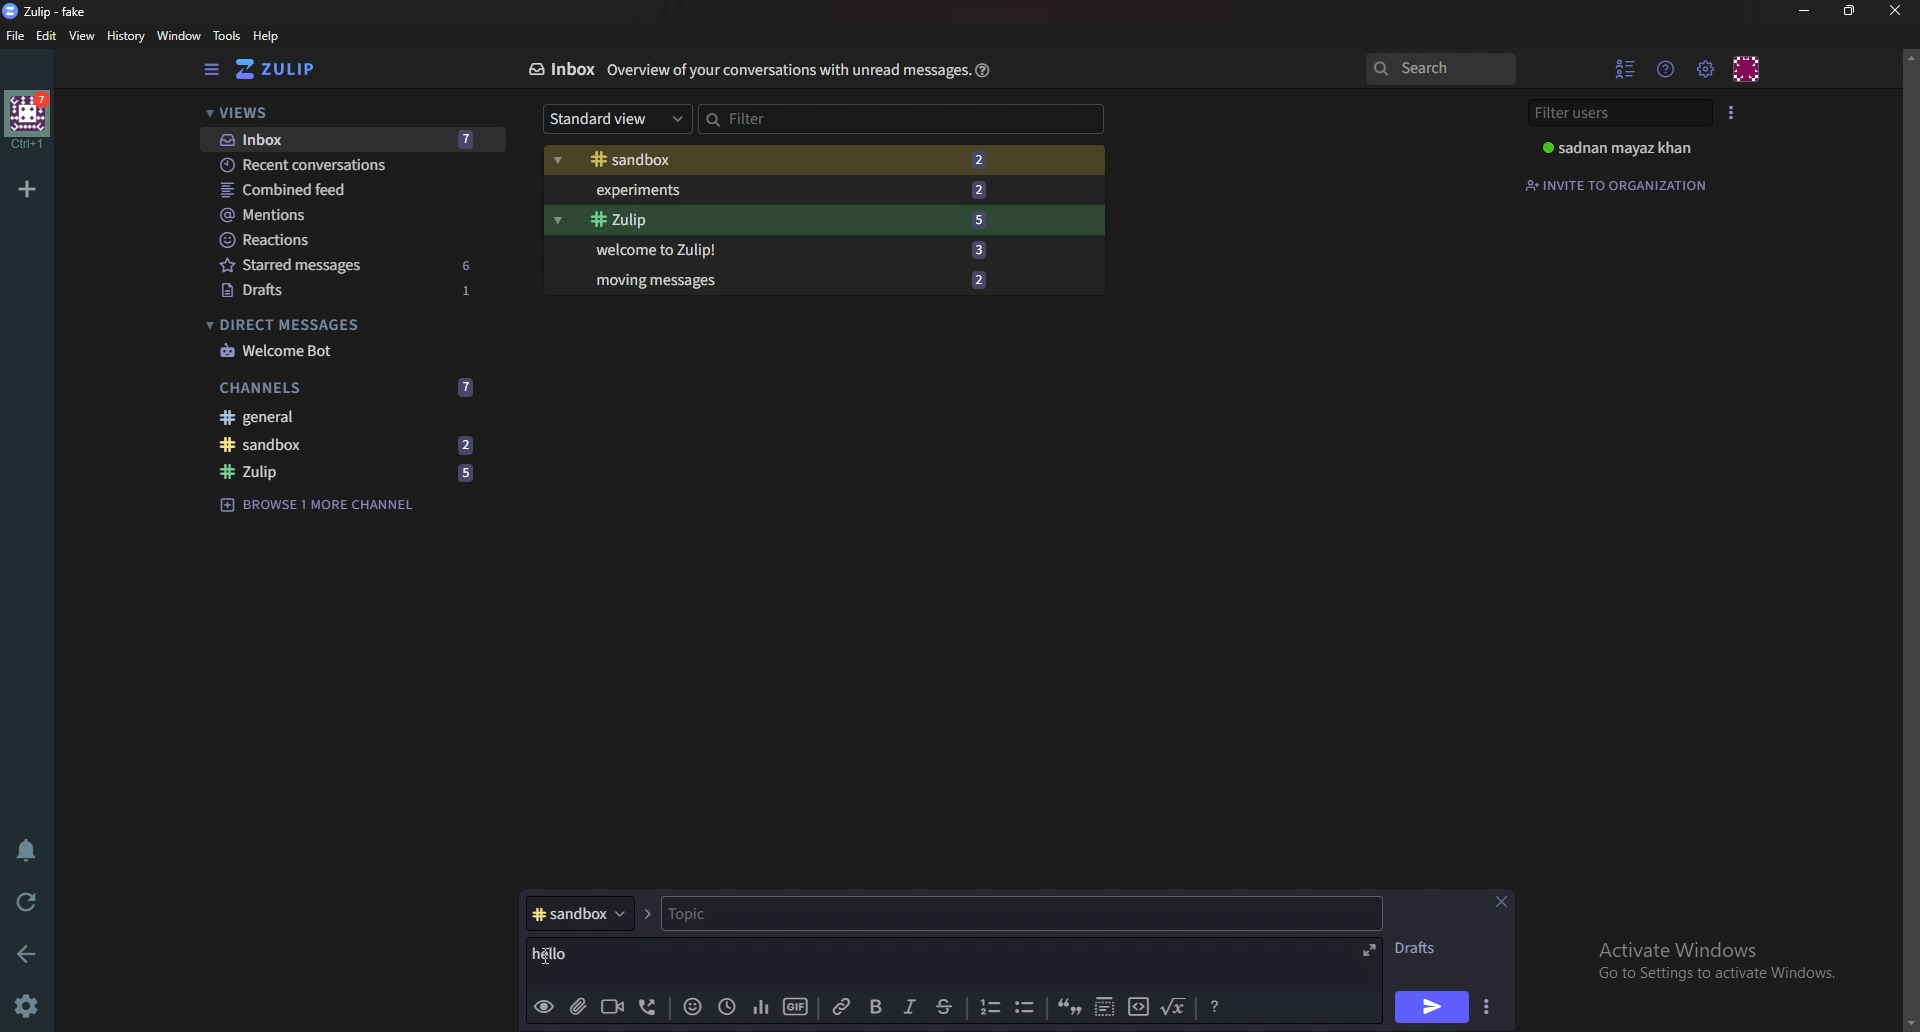 The height and width of the screenshot is (1032, 1920). Describe the element at coordinates (1896, 13) in the screenshot. I see `close` at that location.